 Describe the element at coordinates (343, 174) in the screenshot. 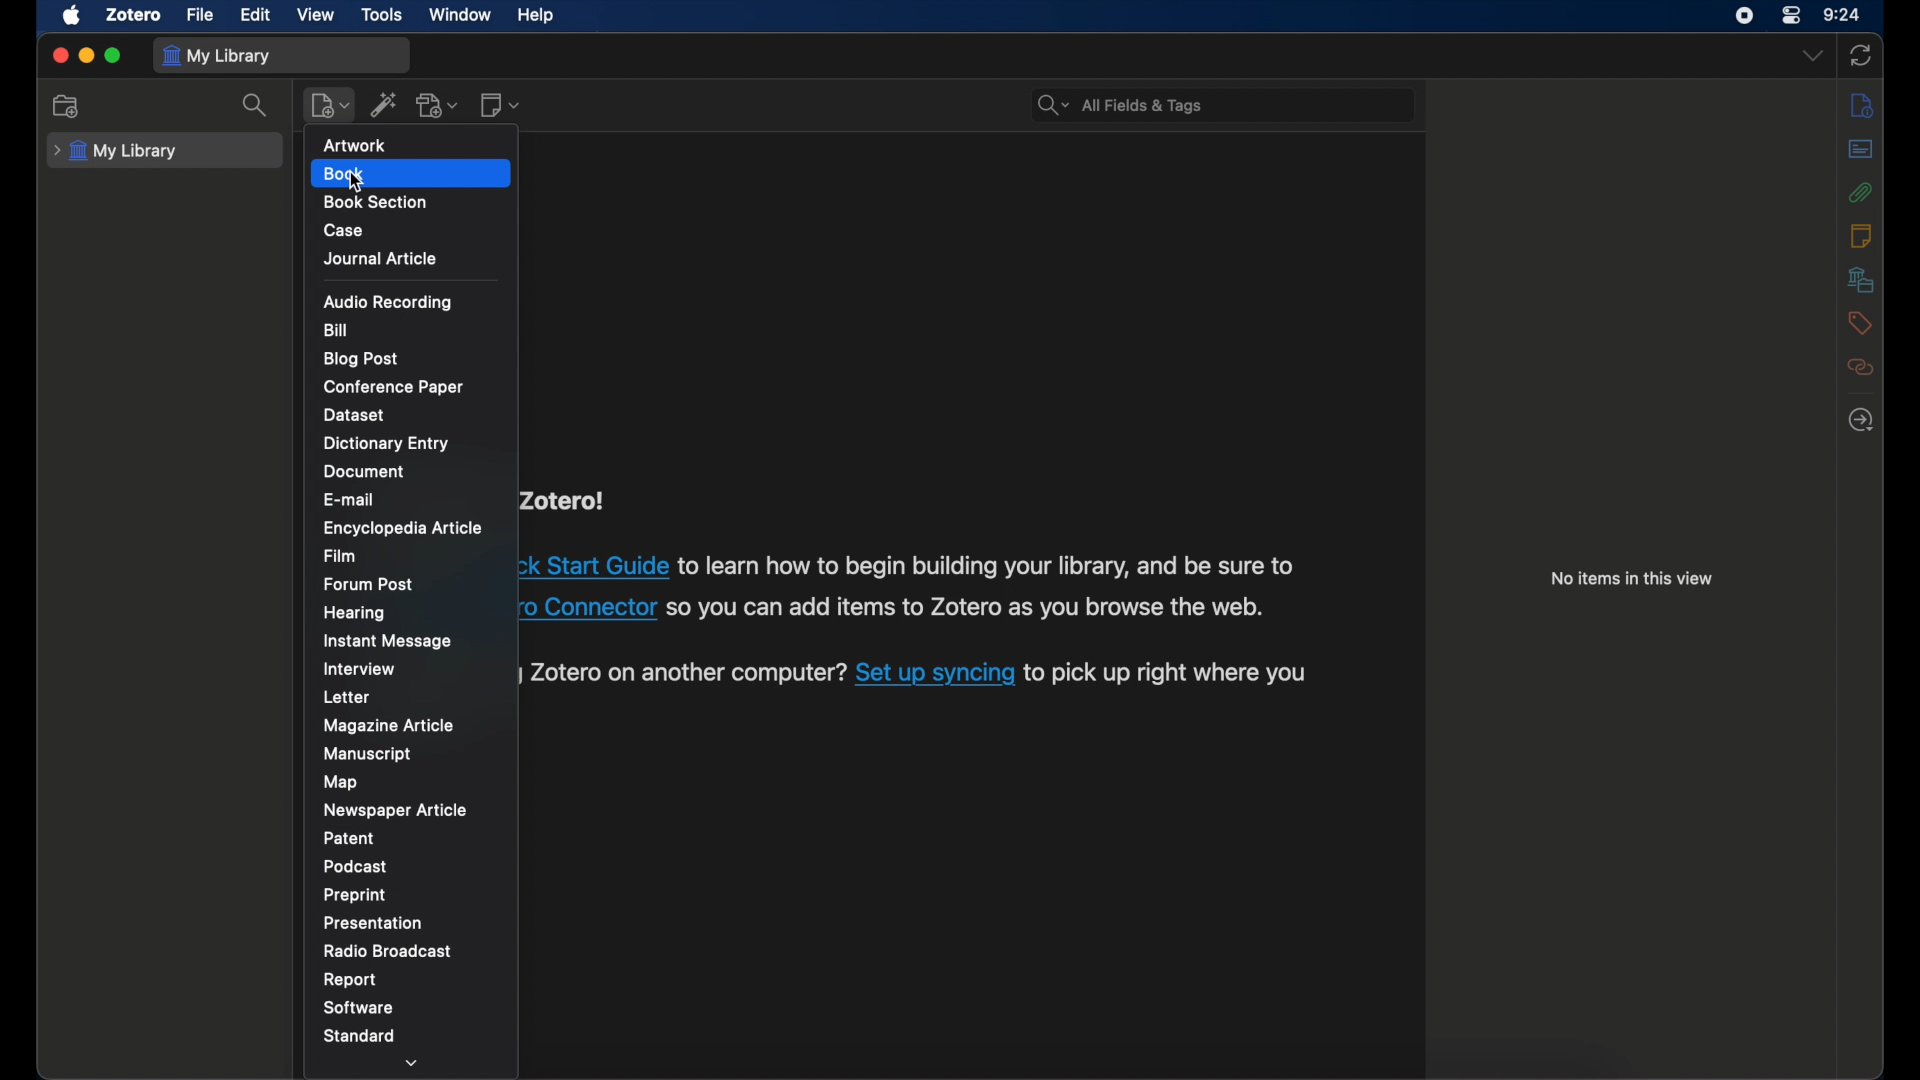

I see `book` at that location.